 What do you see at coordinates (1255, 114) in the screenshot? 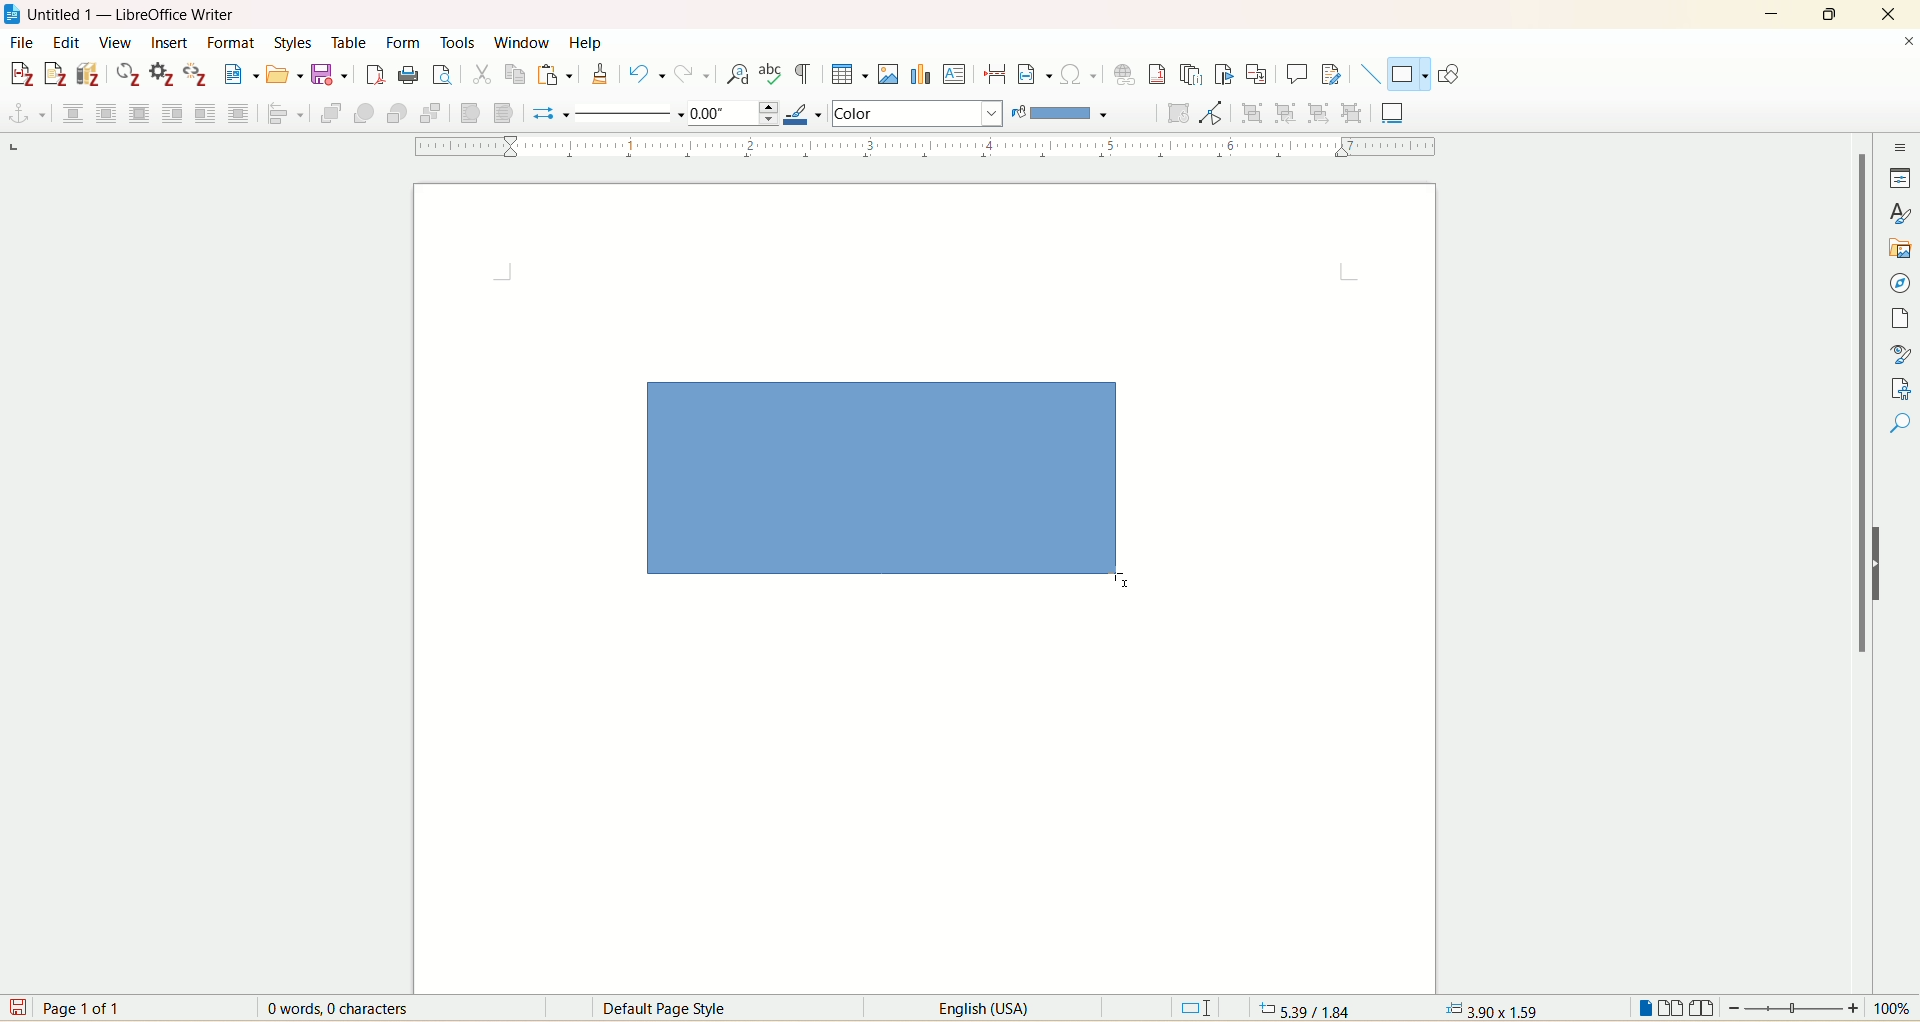
I see `group` at bounding box center [1255, 114].